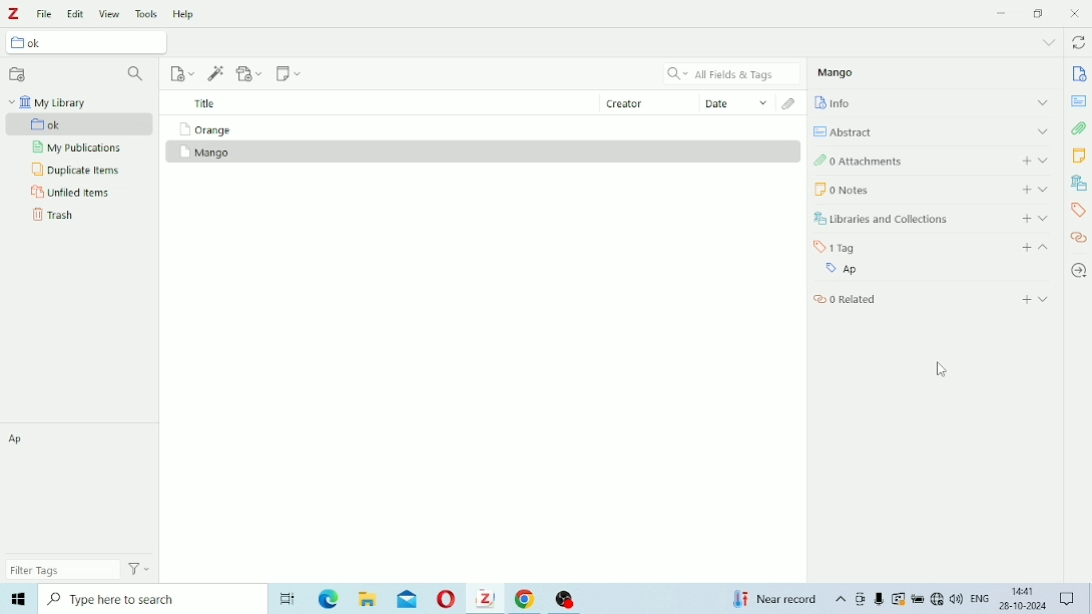 This screenshot has width=1092, height=614. Describe the element at coordinates (931, 218) in the screenshot. I see `Libraries and Collections` at that location.